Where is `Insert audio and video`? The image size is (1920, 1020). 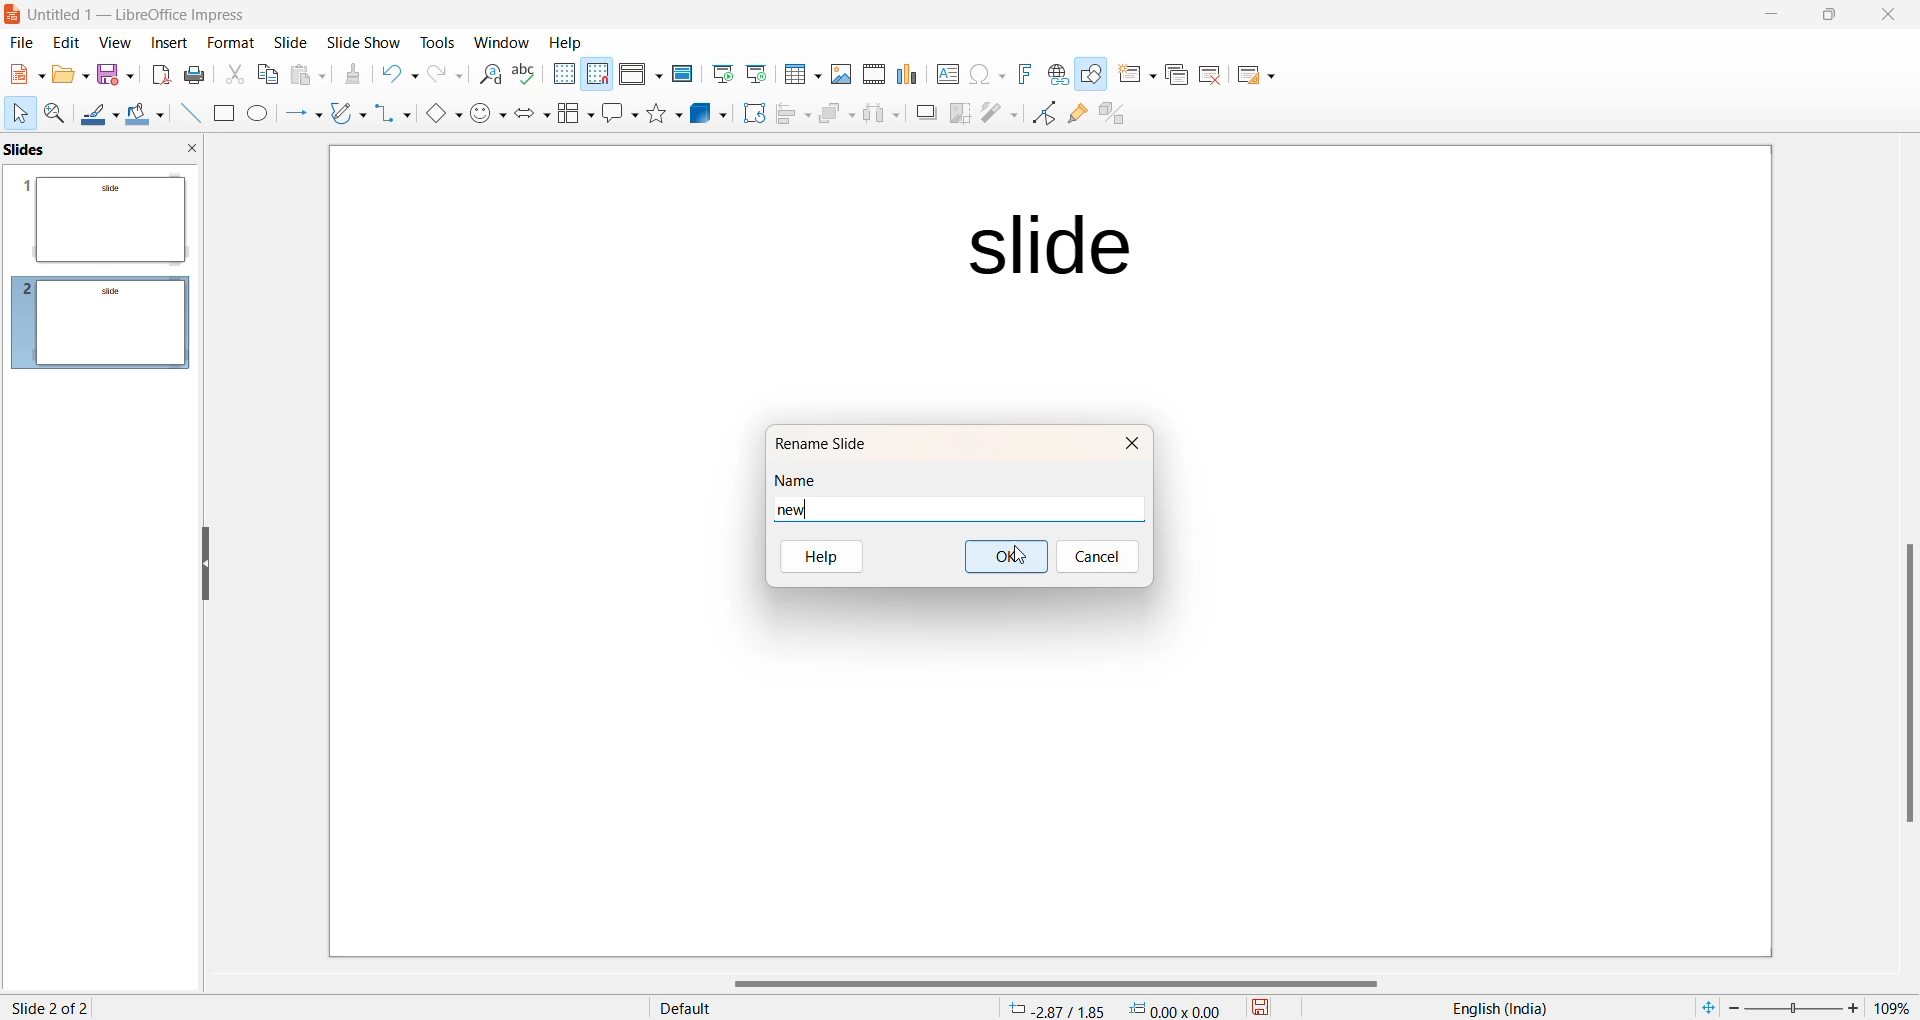
Insert audio and video is located at coordinates (871, 73).